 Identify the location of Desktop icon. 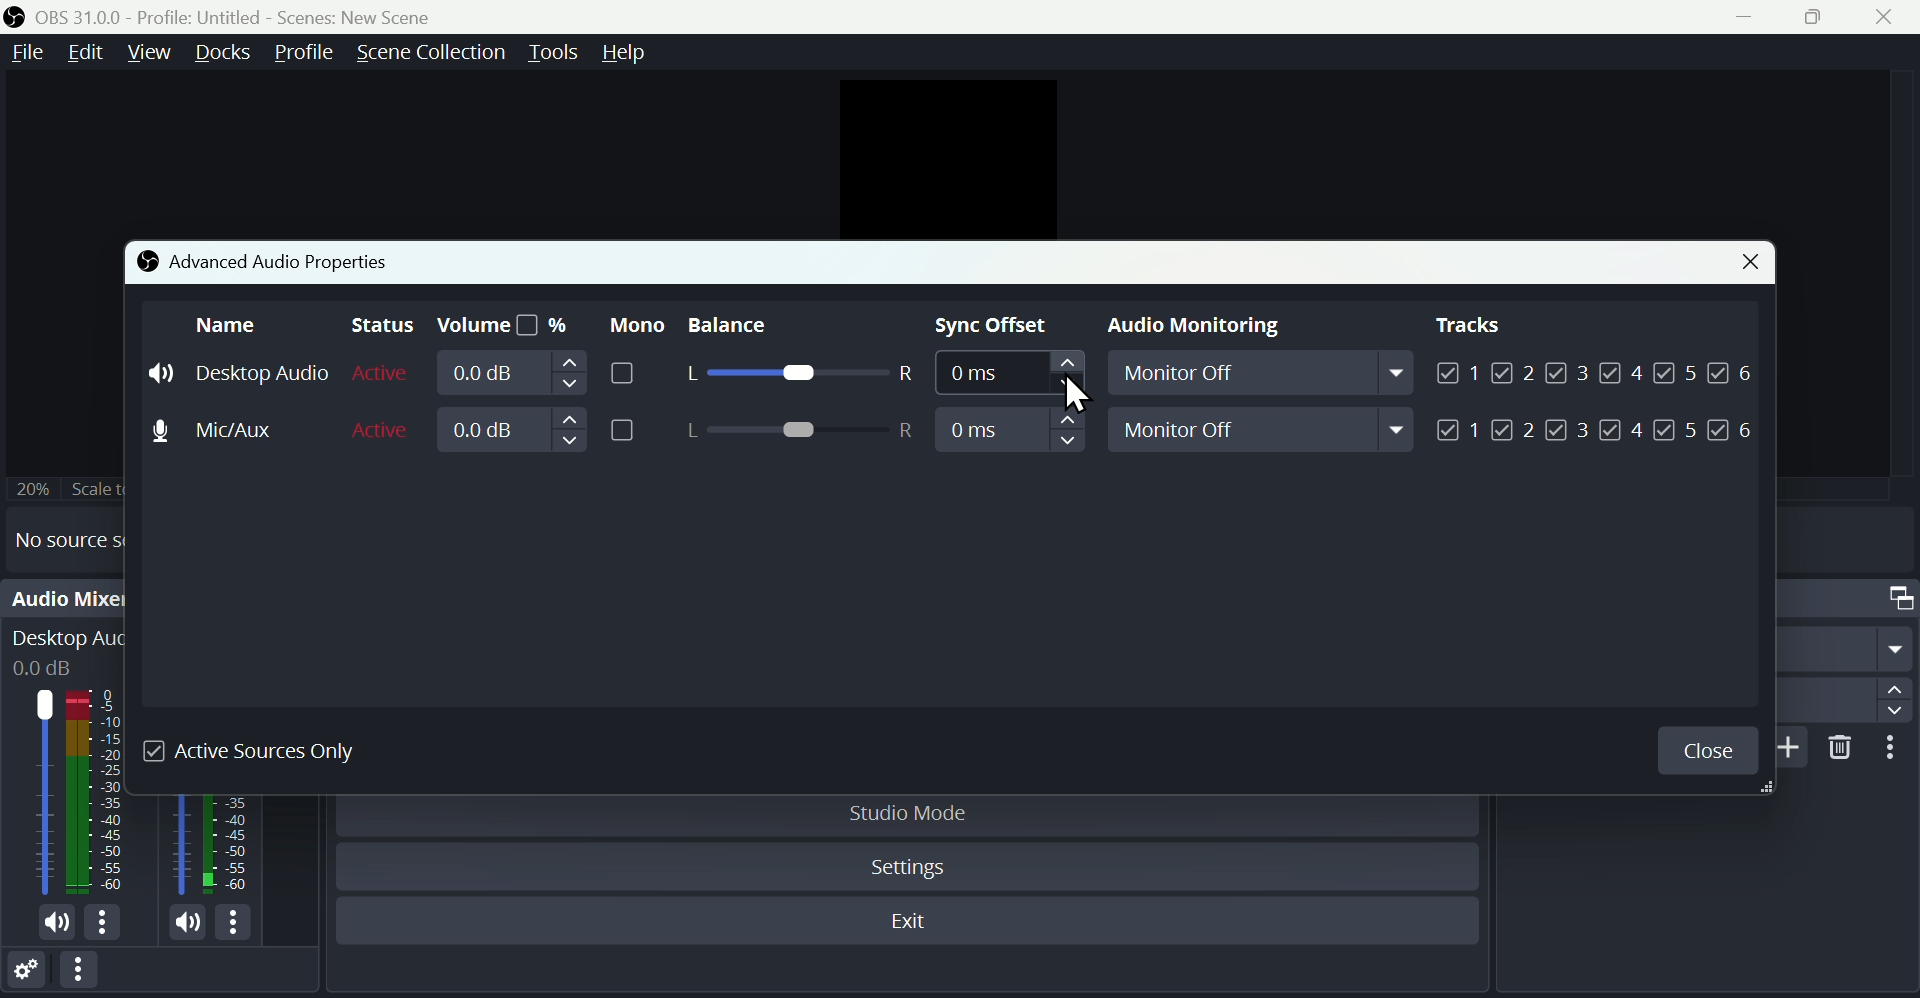
(44, 793).